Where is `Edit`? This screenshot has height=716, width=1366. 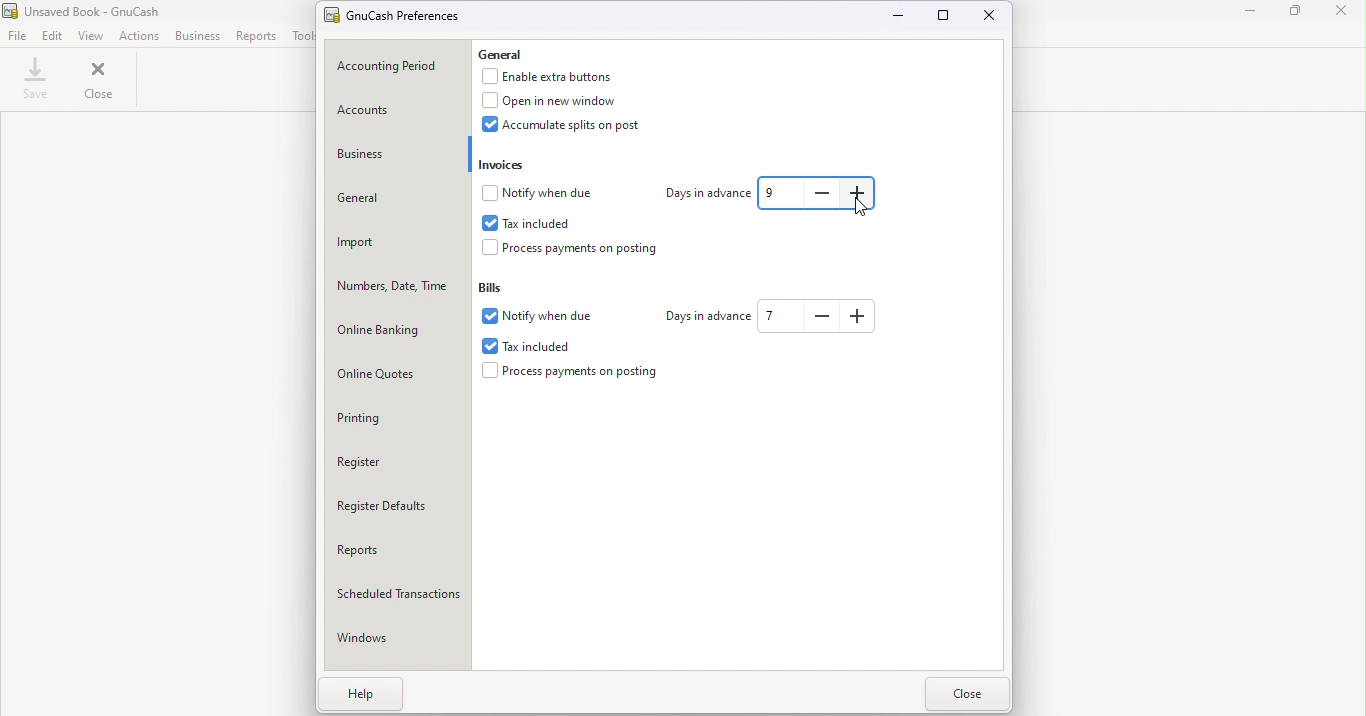
Edit is located at coordinates (52, 36).